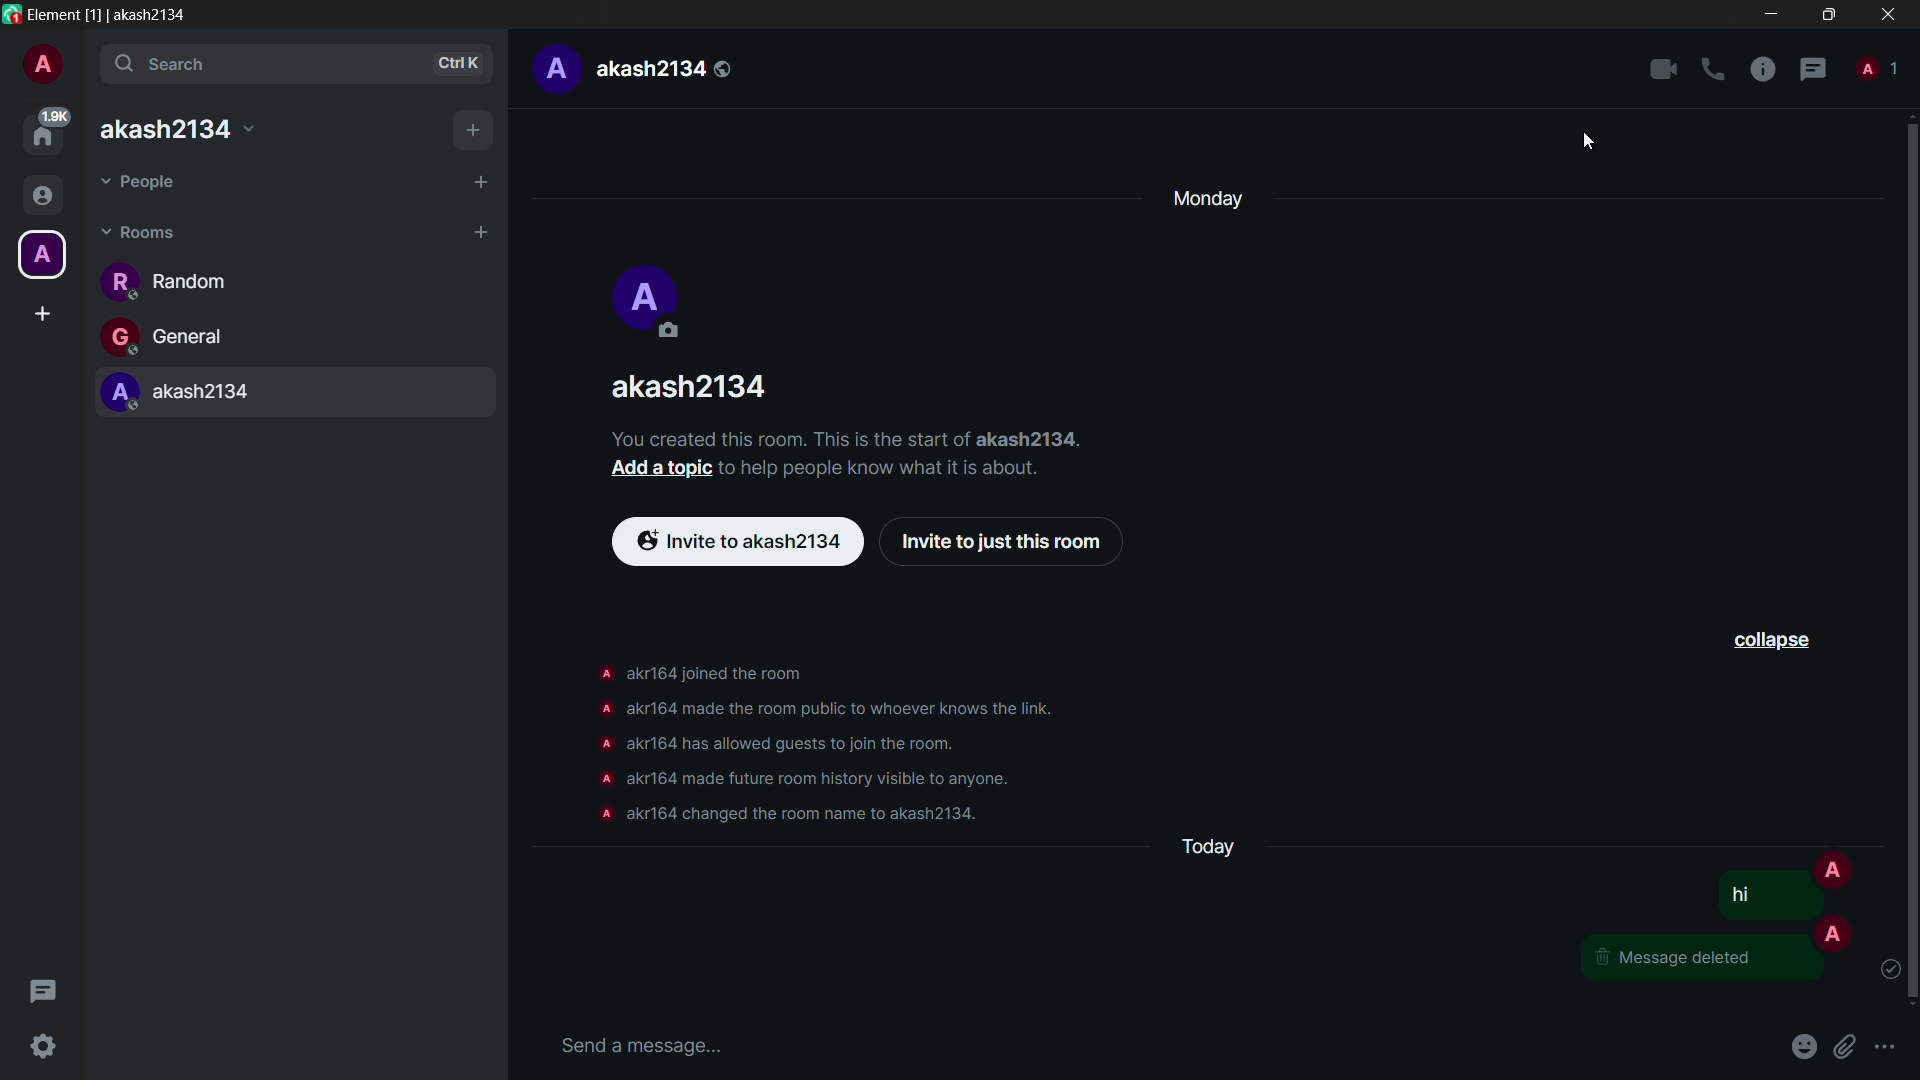  I want to click on profile, so click(602, 779).